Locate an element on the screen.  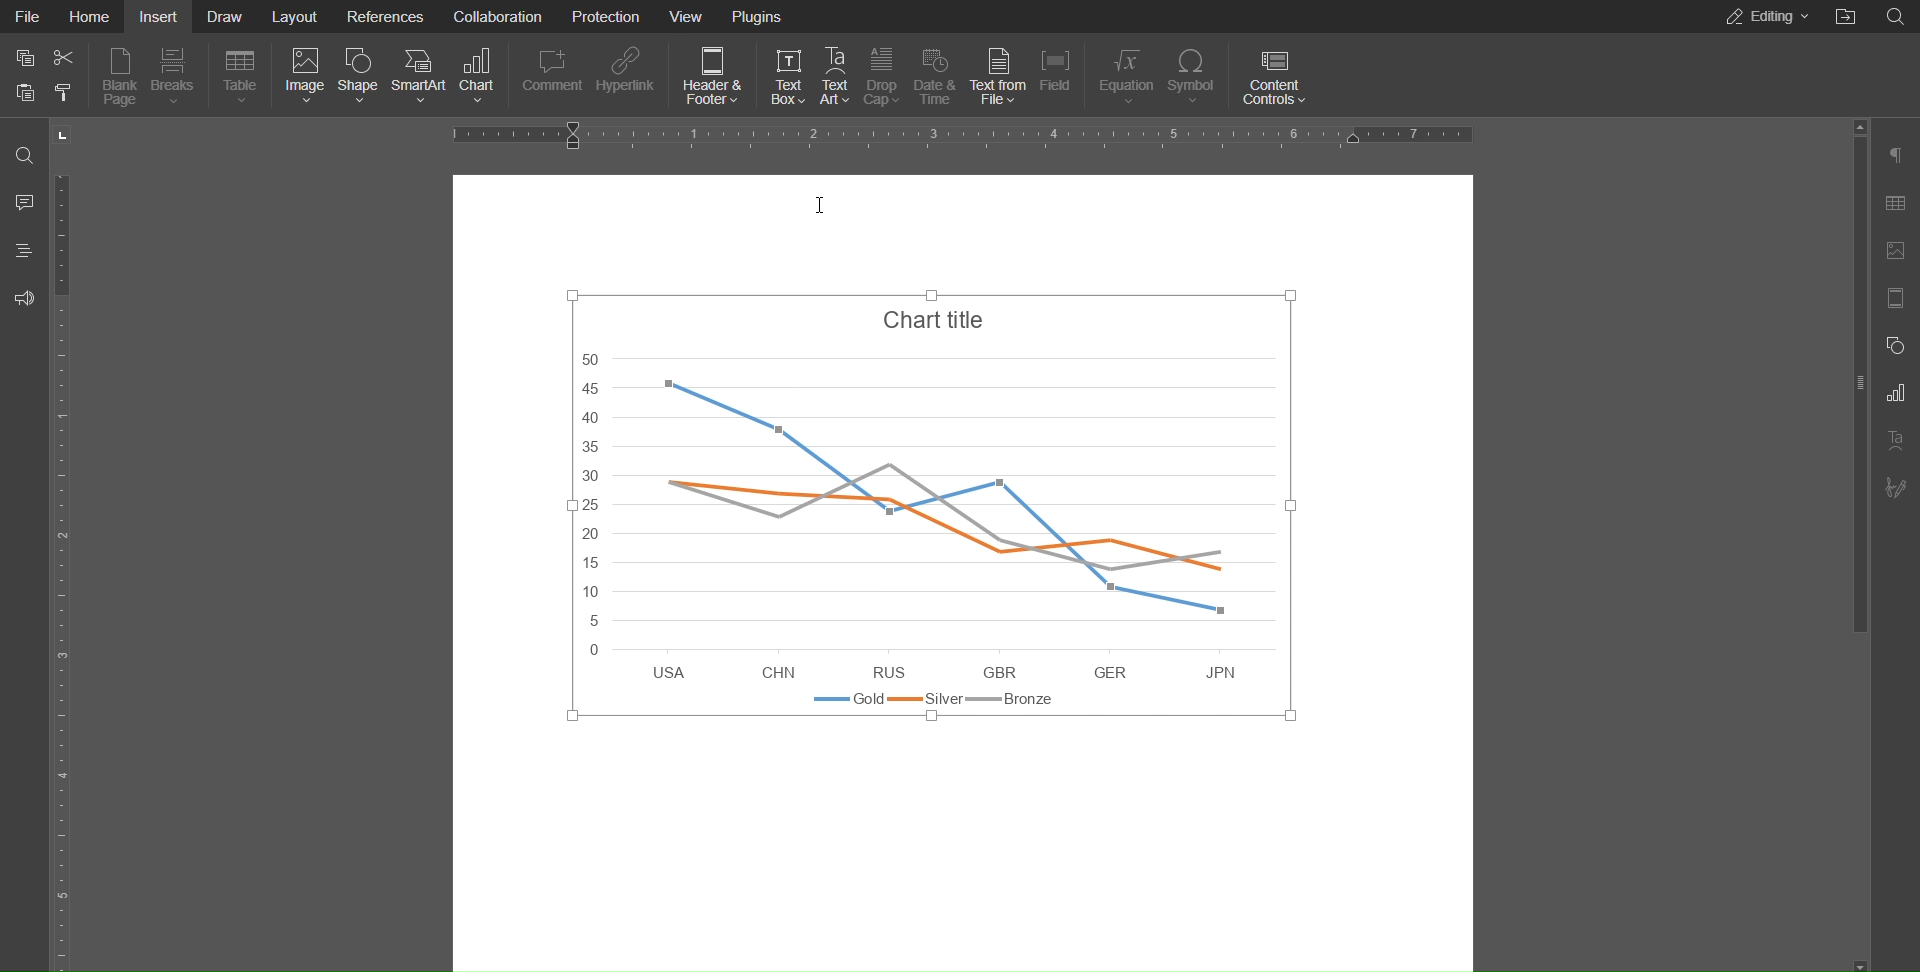
Plank Page is located at coordinates (119, 80).